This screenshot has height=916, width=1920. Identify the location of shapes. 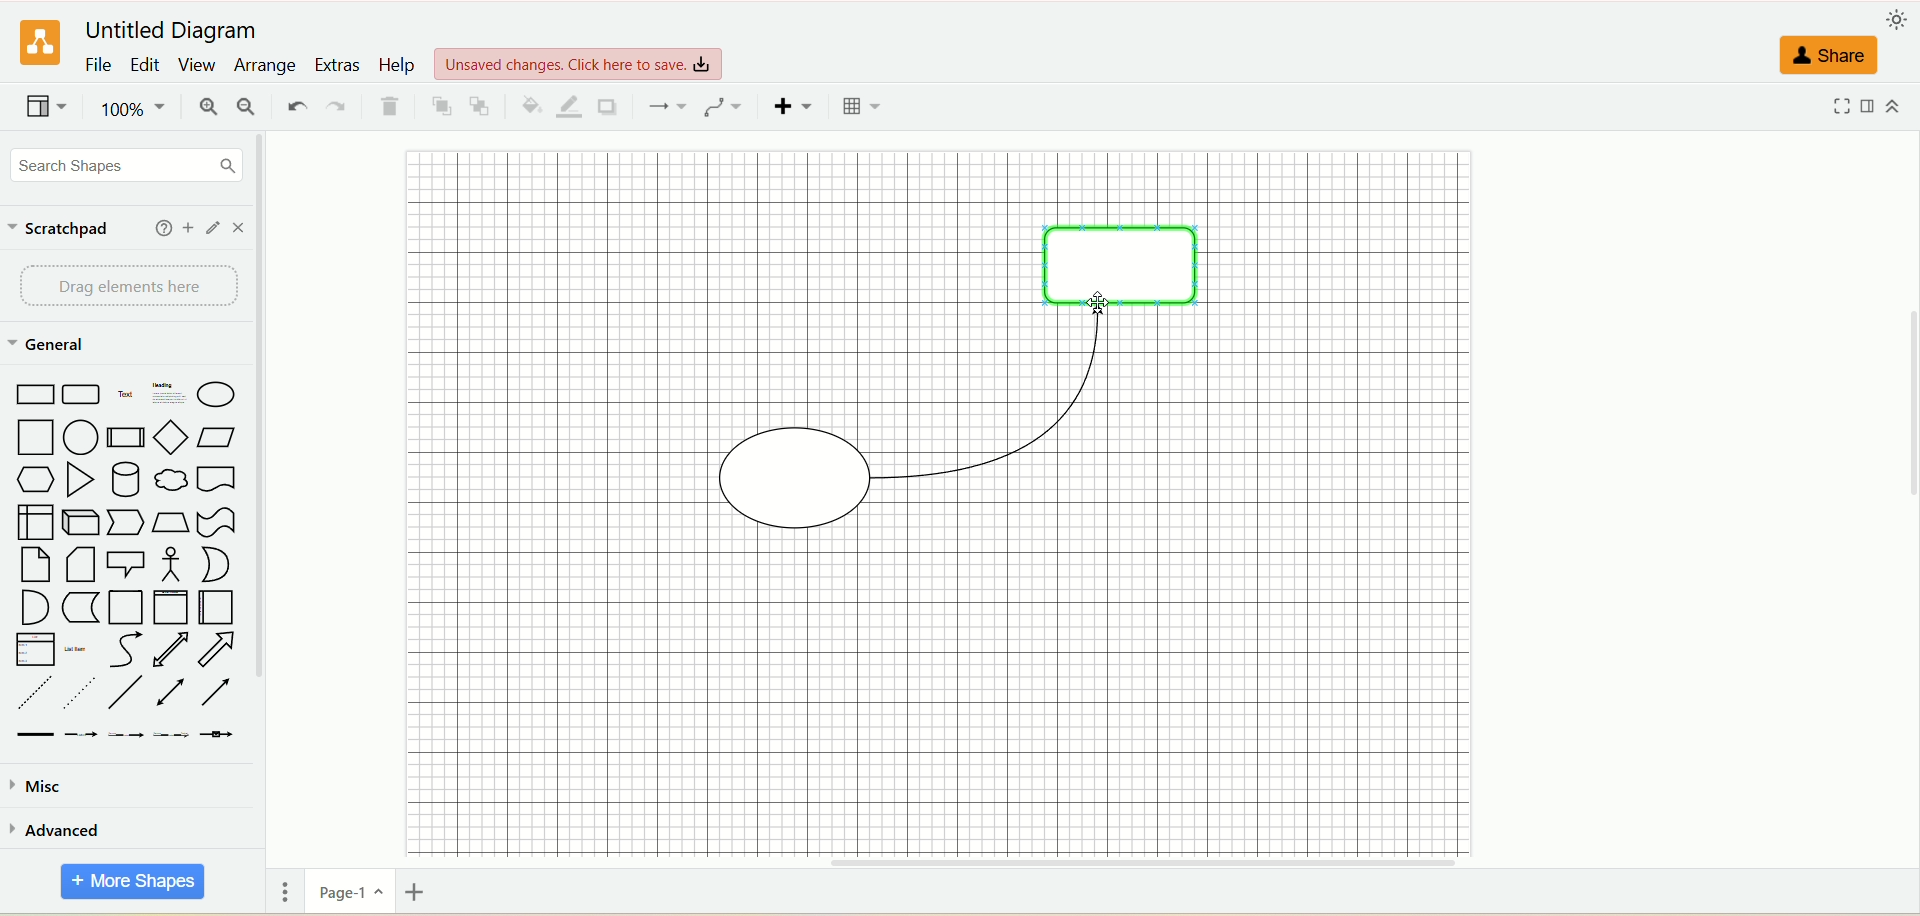
(123, 559).